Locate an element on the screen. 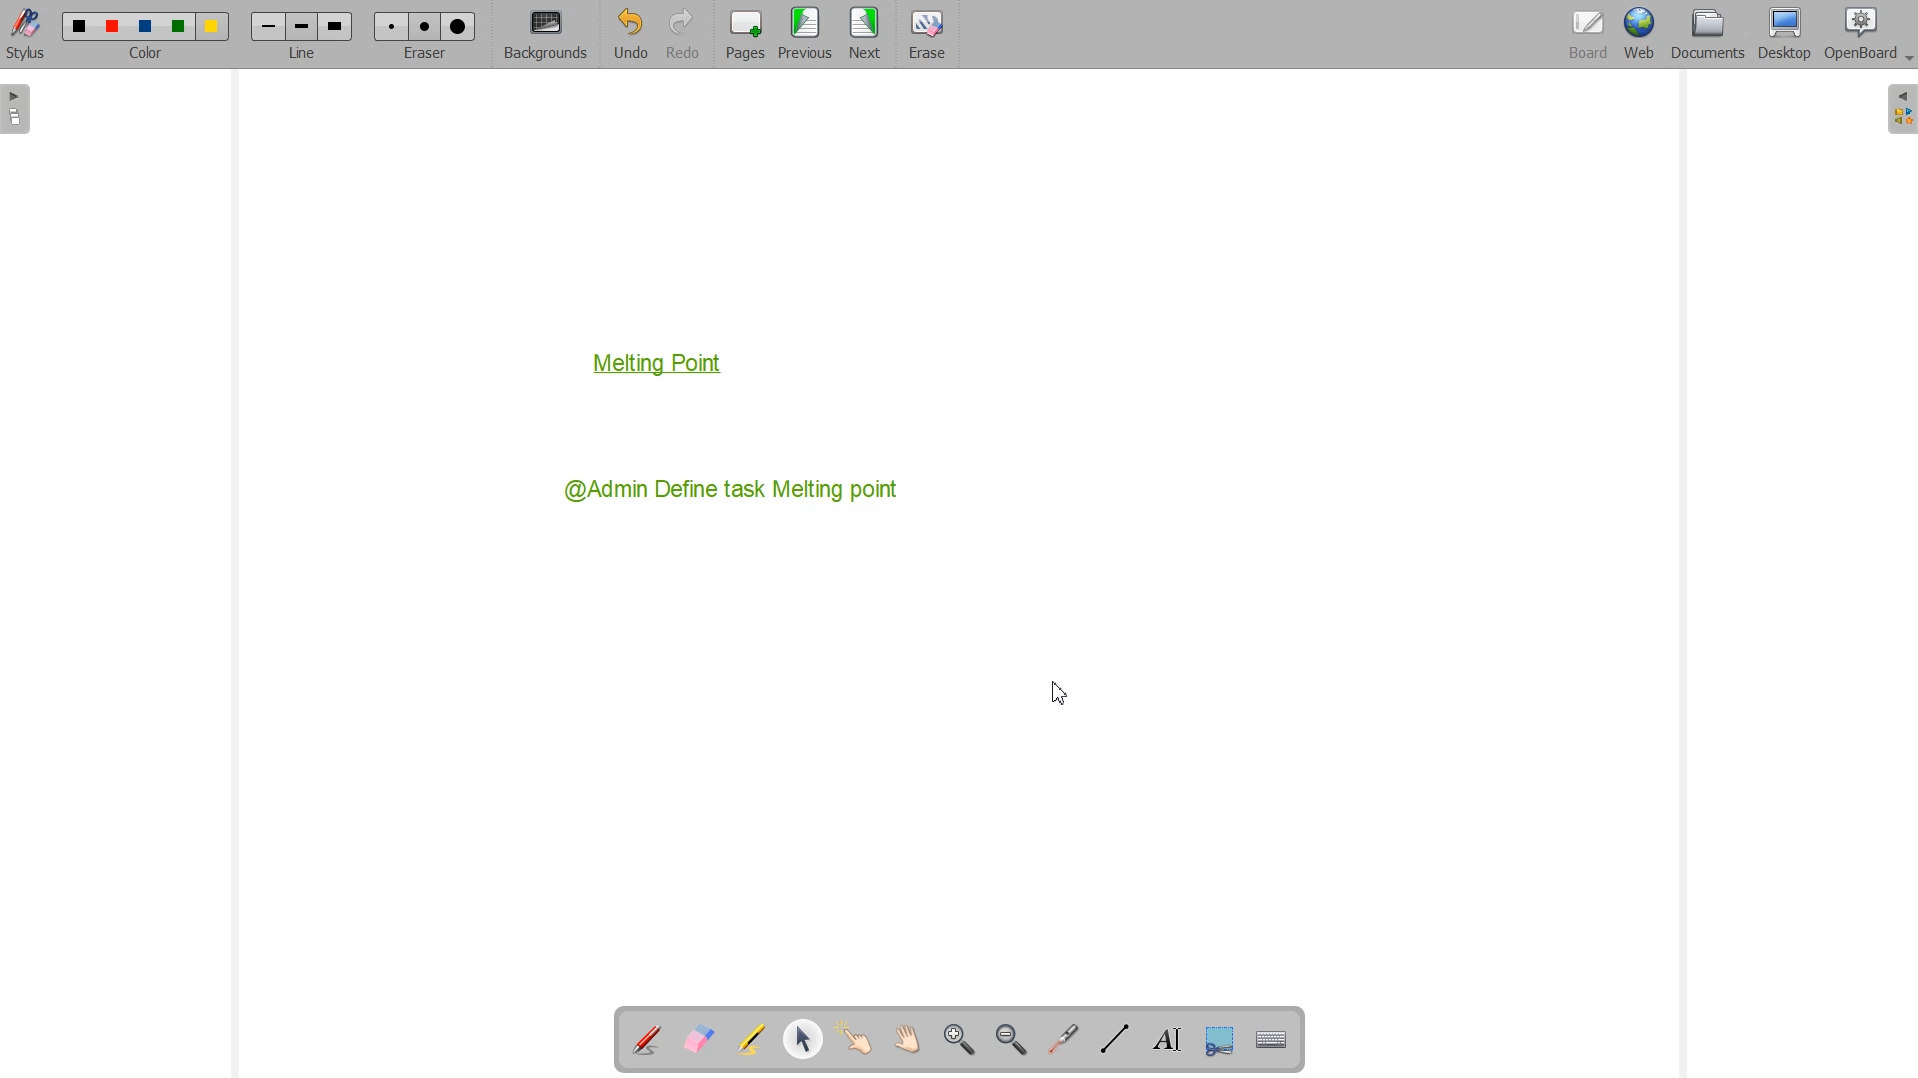 The width and height of the screenshot is (1918, 1078). Highlight is located at coordinates (753, 1041).